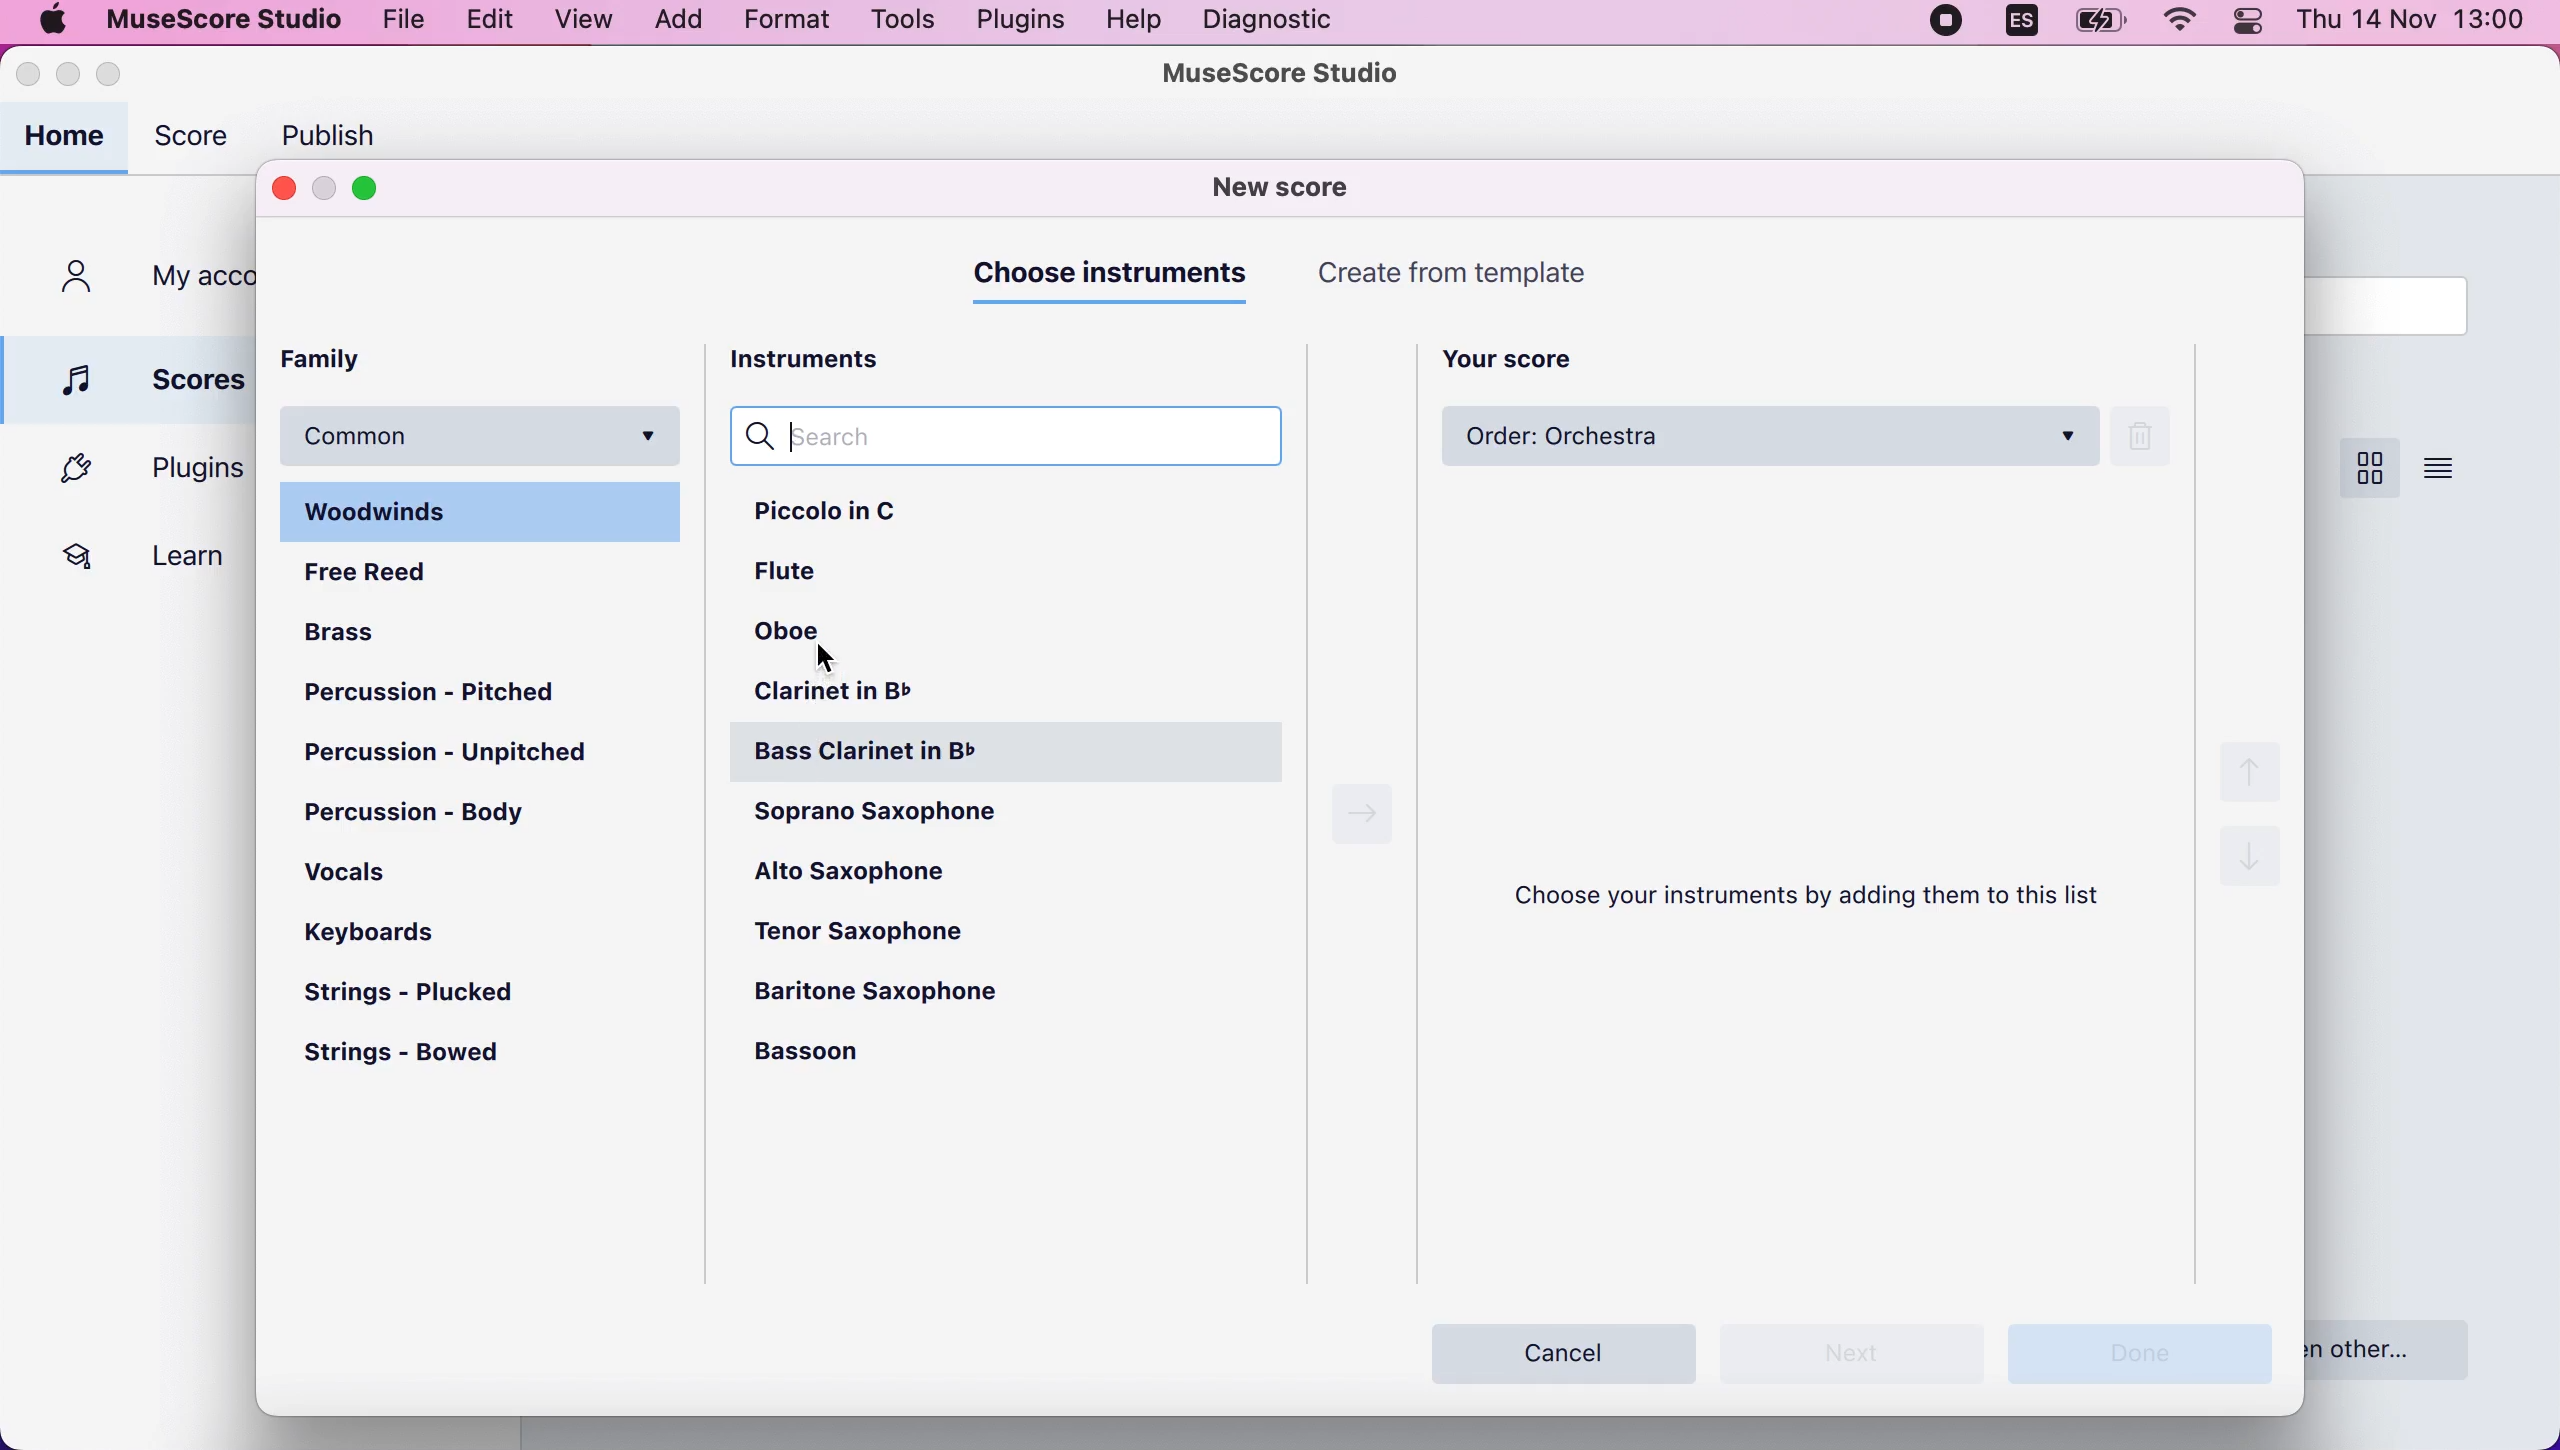 This screenshot has height=1450, width=2560. What do you see at coordinates (1771, 440) in the screenshot?
I see `order:orchestra` at bounding box center [1771, 440].